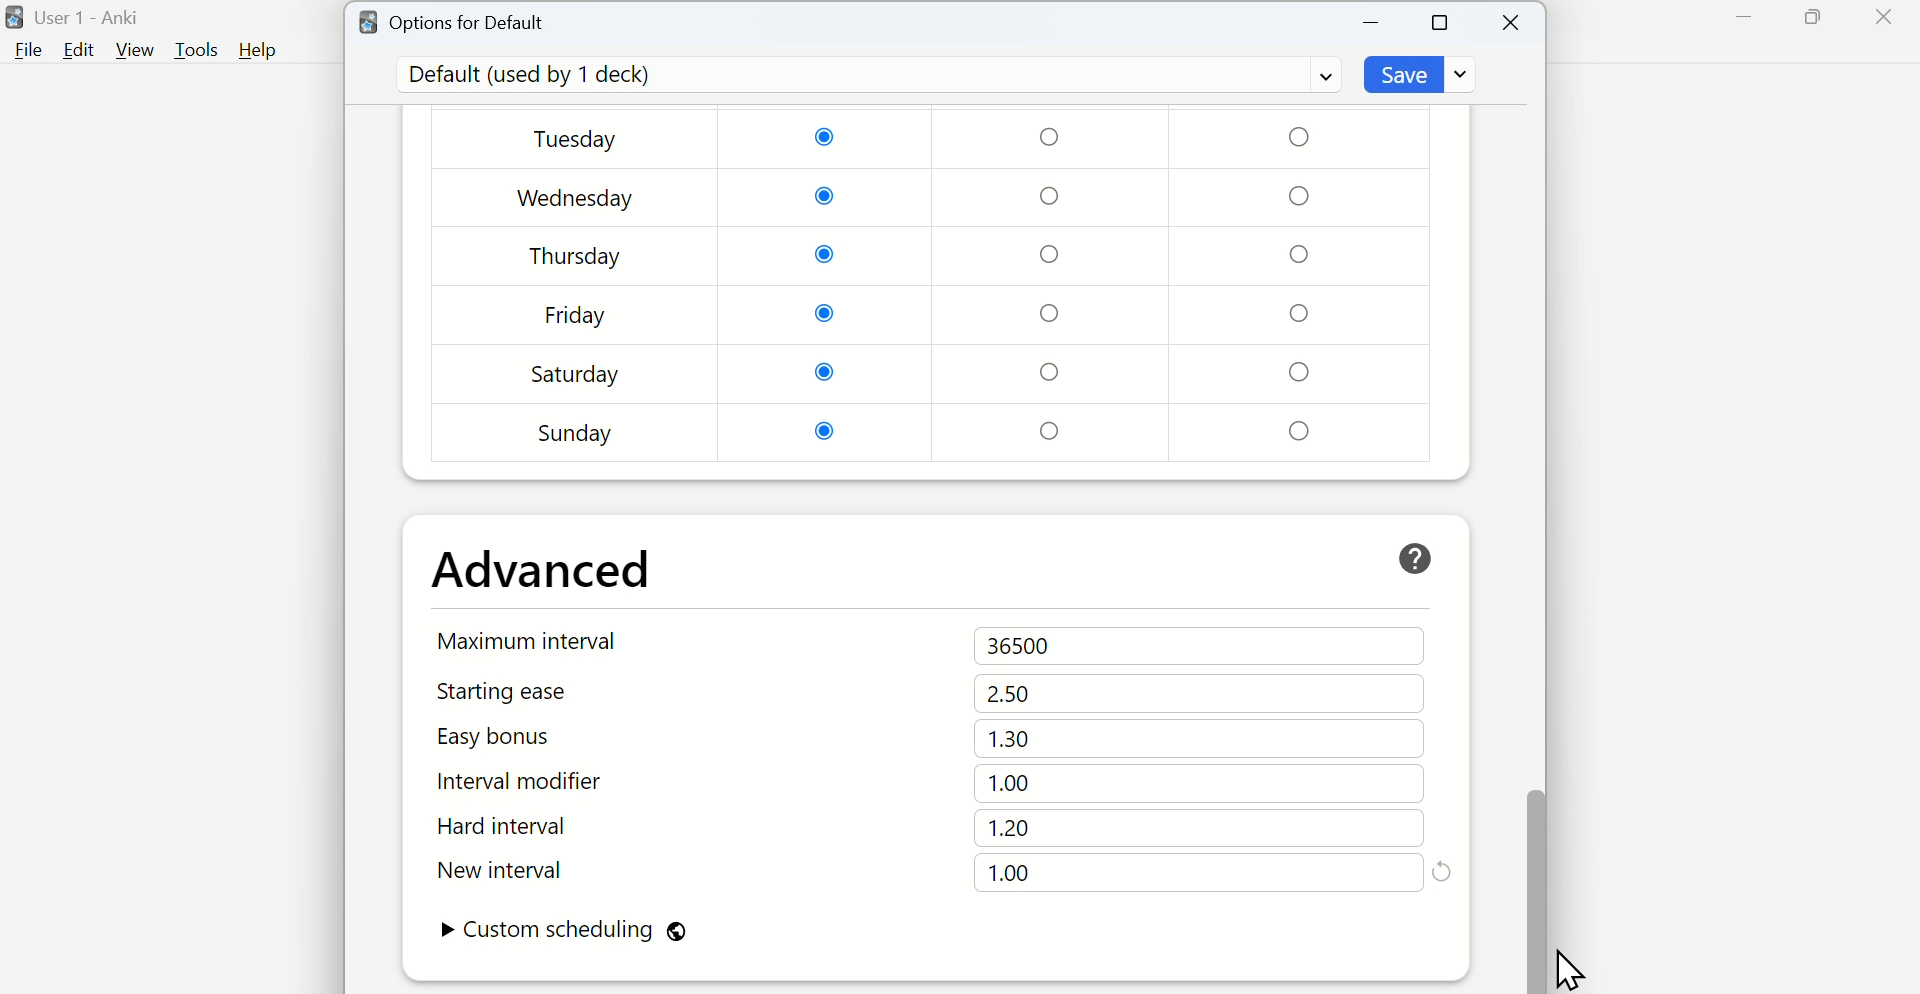 This screenshot has width=1920, height=994. What do you see at coordinates (1009, 828) in the screenshot?
I see `1.20` at bounding box center [1009, 828].